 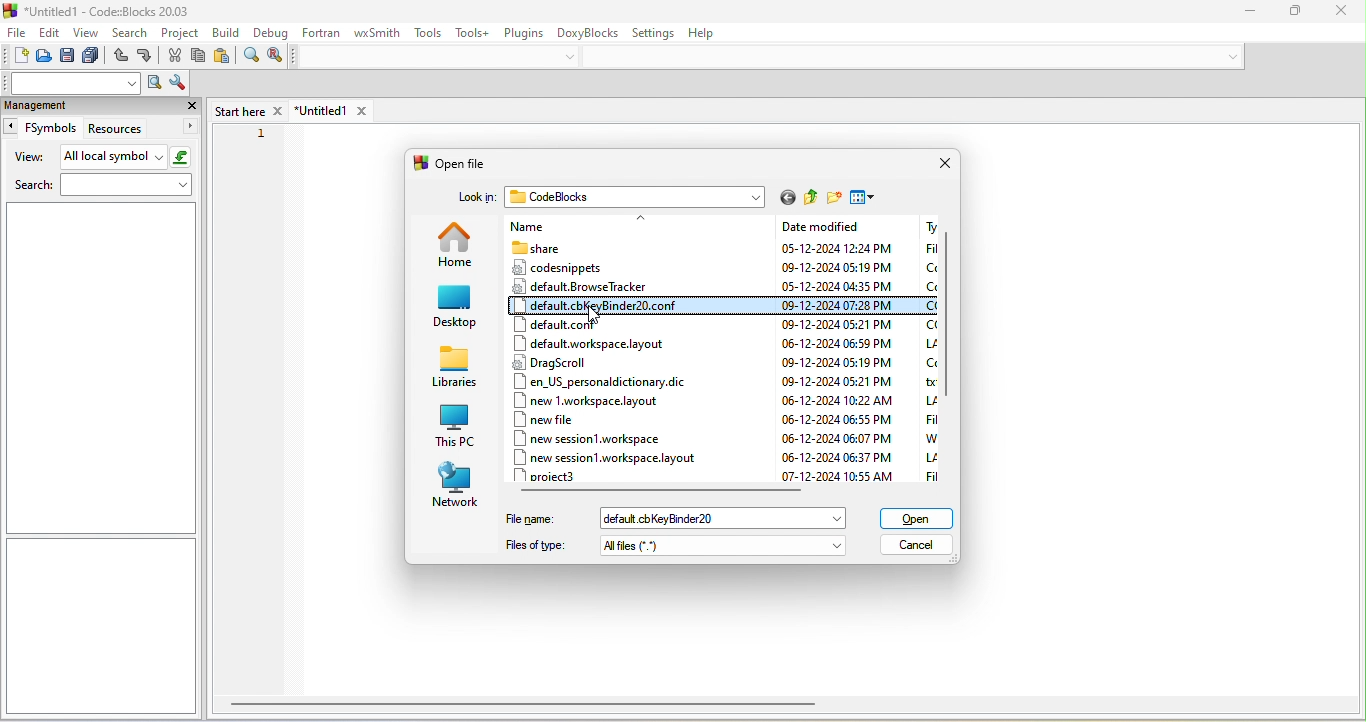 What do you see at coordinates (251, 58) in the screenshot?
I see `find` at bounding box center [251, 58].